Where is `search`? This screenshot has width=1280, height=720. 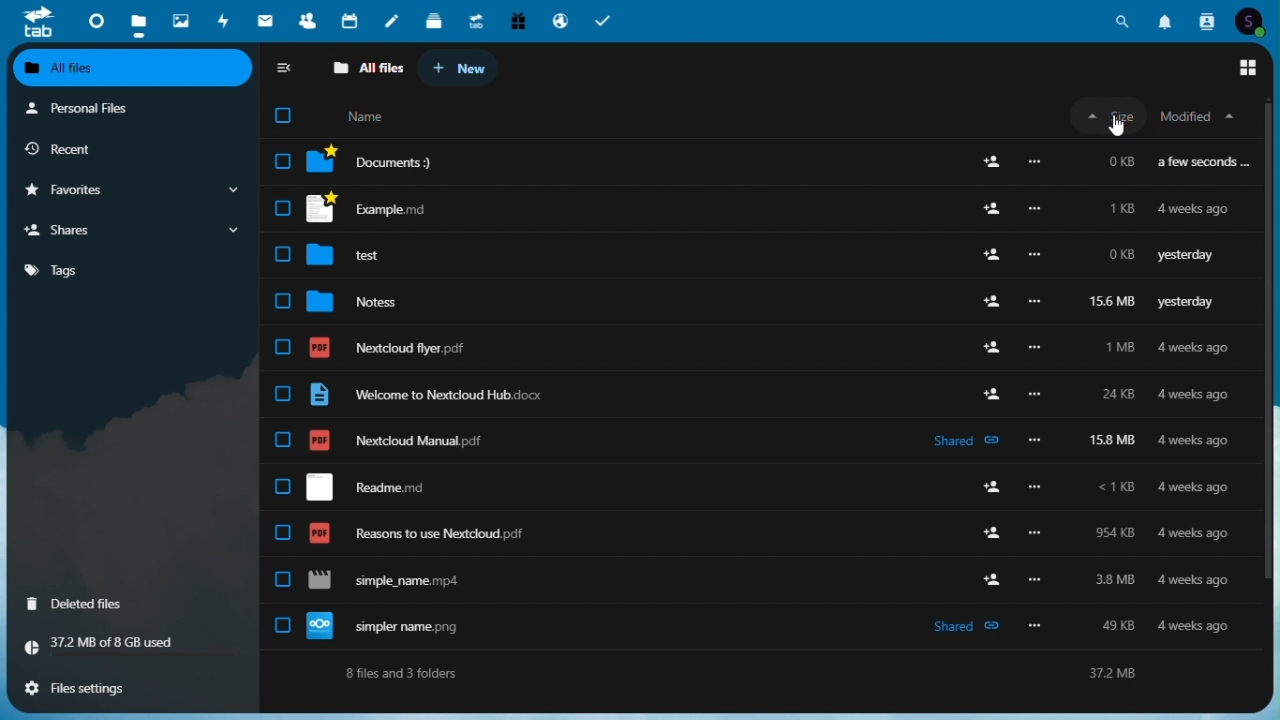 search is located at coordinates (1123, 20).